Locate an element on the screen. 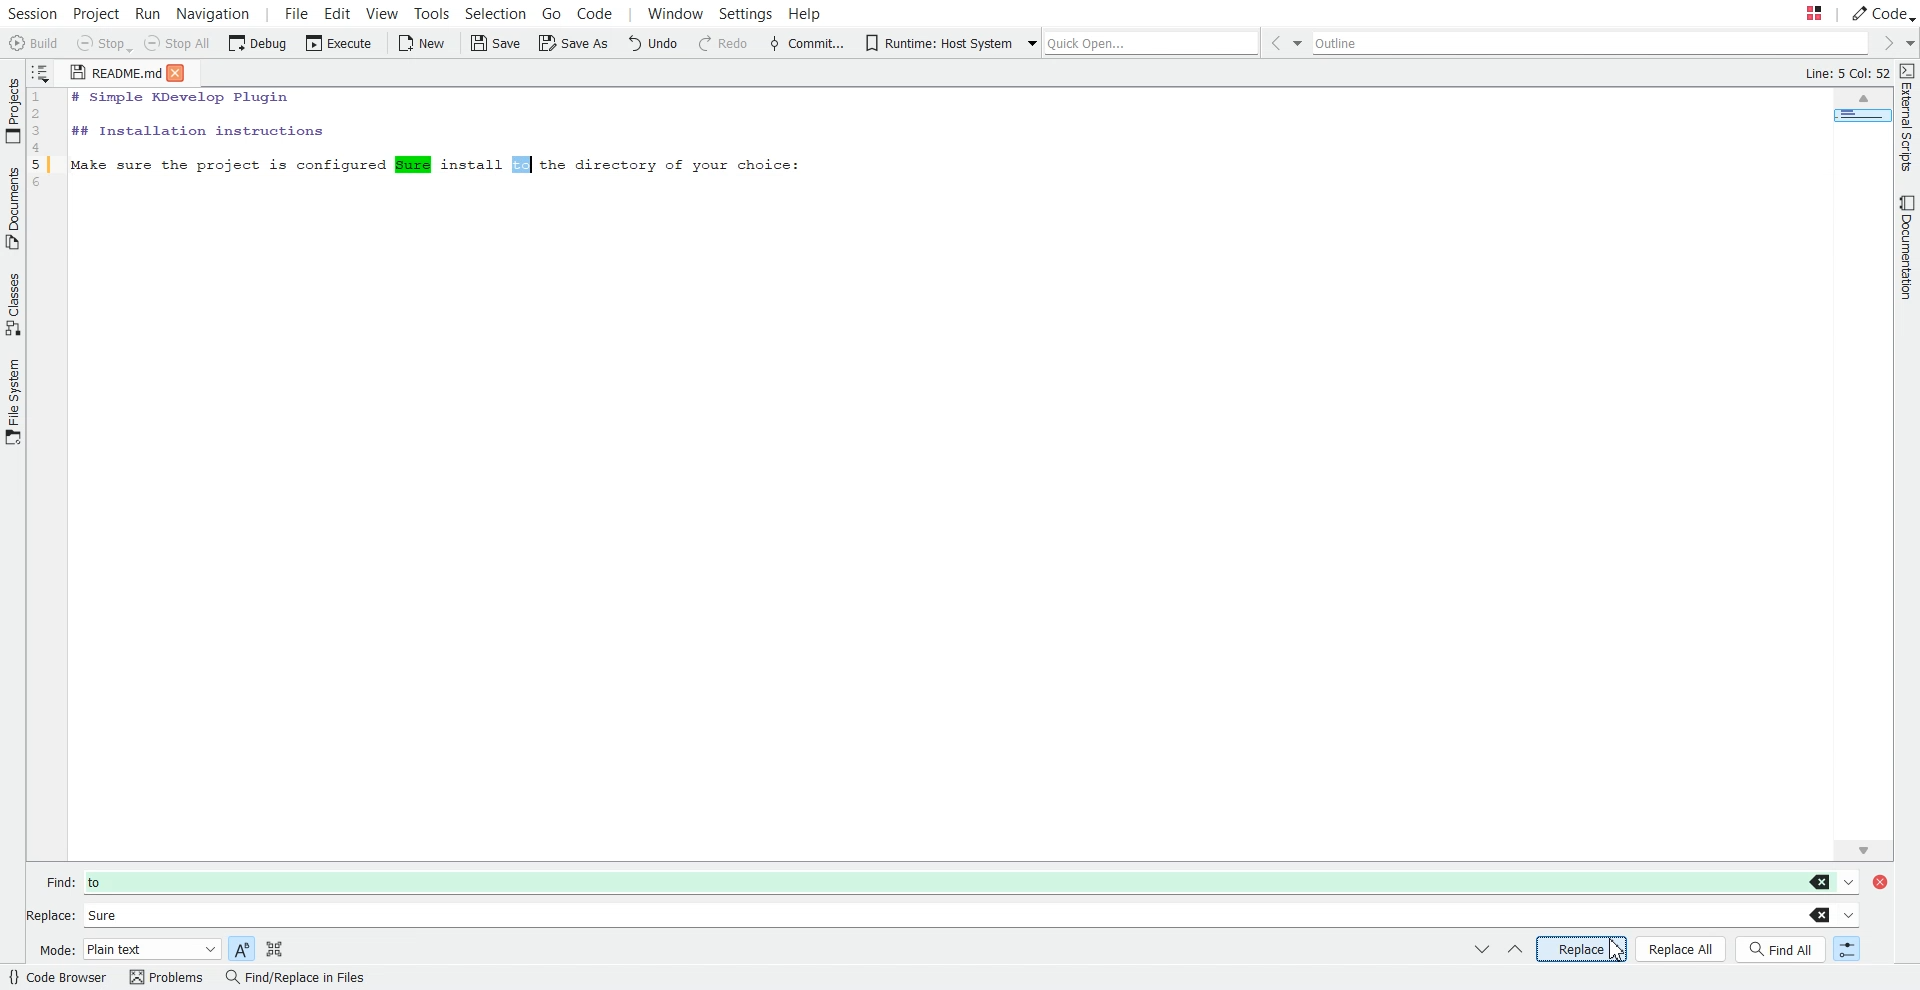 The image size is (1920, 990). Runtime: Host System is located at coordinates (937, 43).